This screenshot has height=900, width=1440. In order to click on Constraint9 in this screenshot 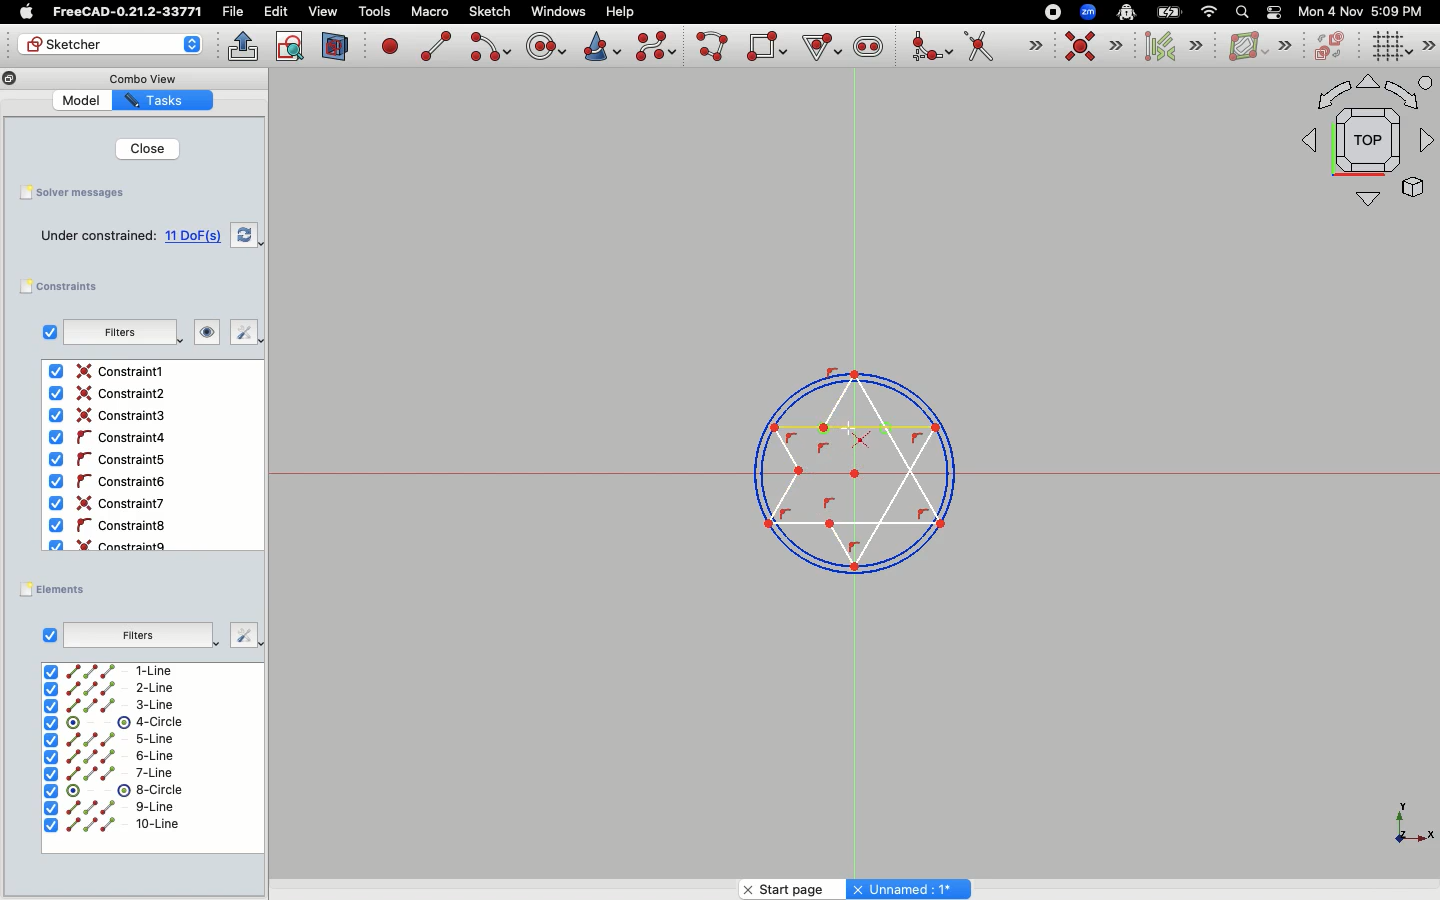, I will do `click(113, 544)`.